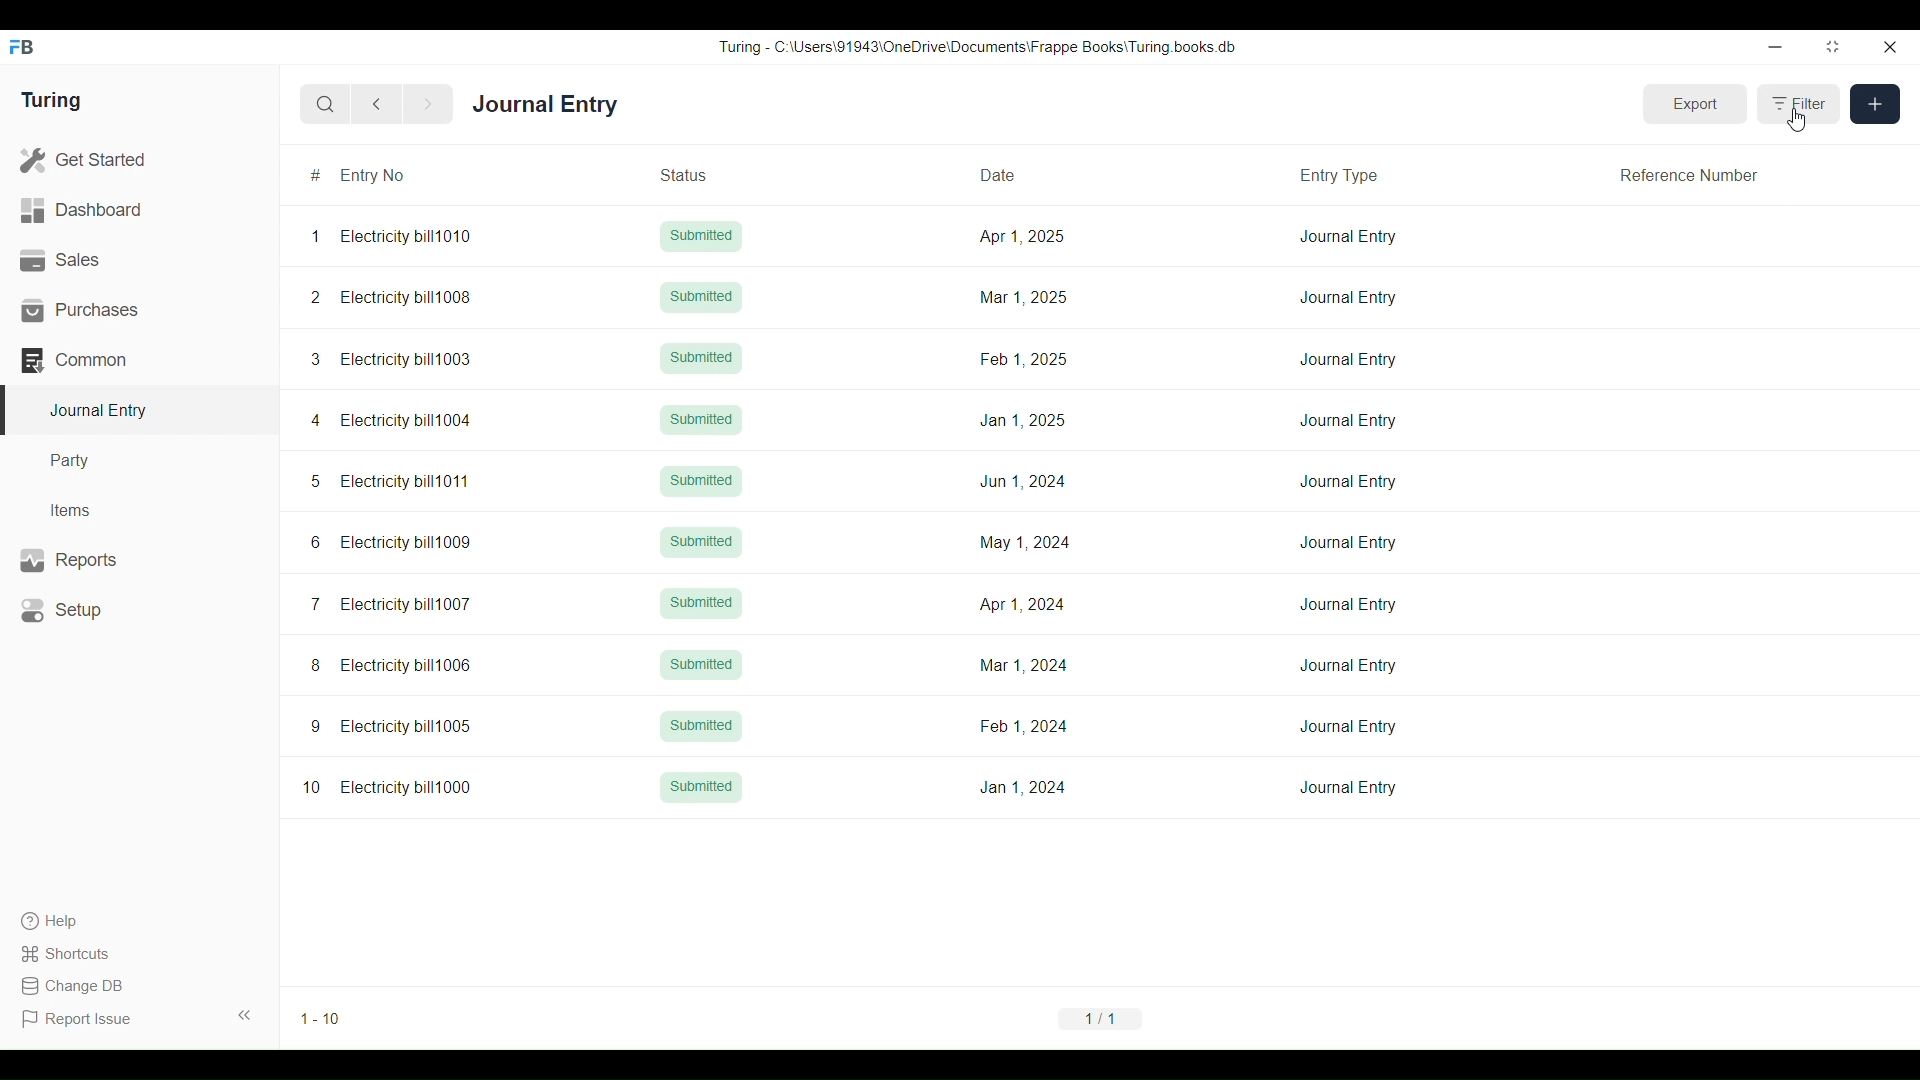  What do you see at coordinates (702, 236) in the screenshot?
I see `Submitted` at bounding box center [702, 236].